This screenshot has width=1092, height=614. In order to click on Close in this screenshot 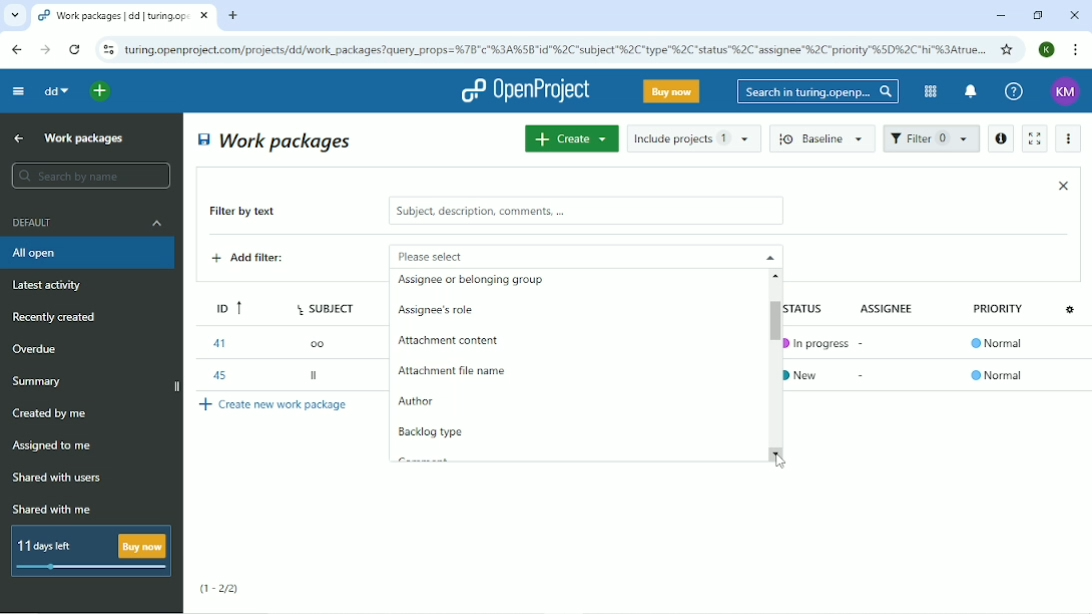, I will do `click(1074, 15)`.